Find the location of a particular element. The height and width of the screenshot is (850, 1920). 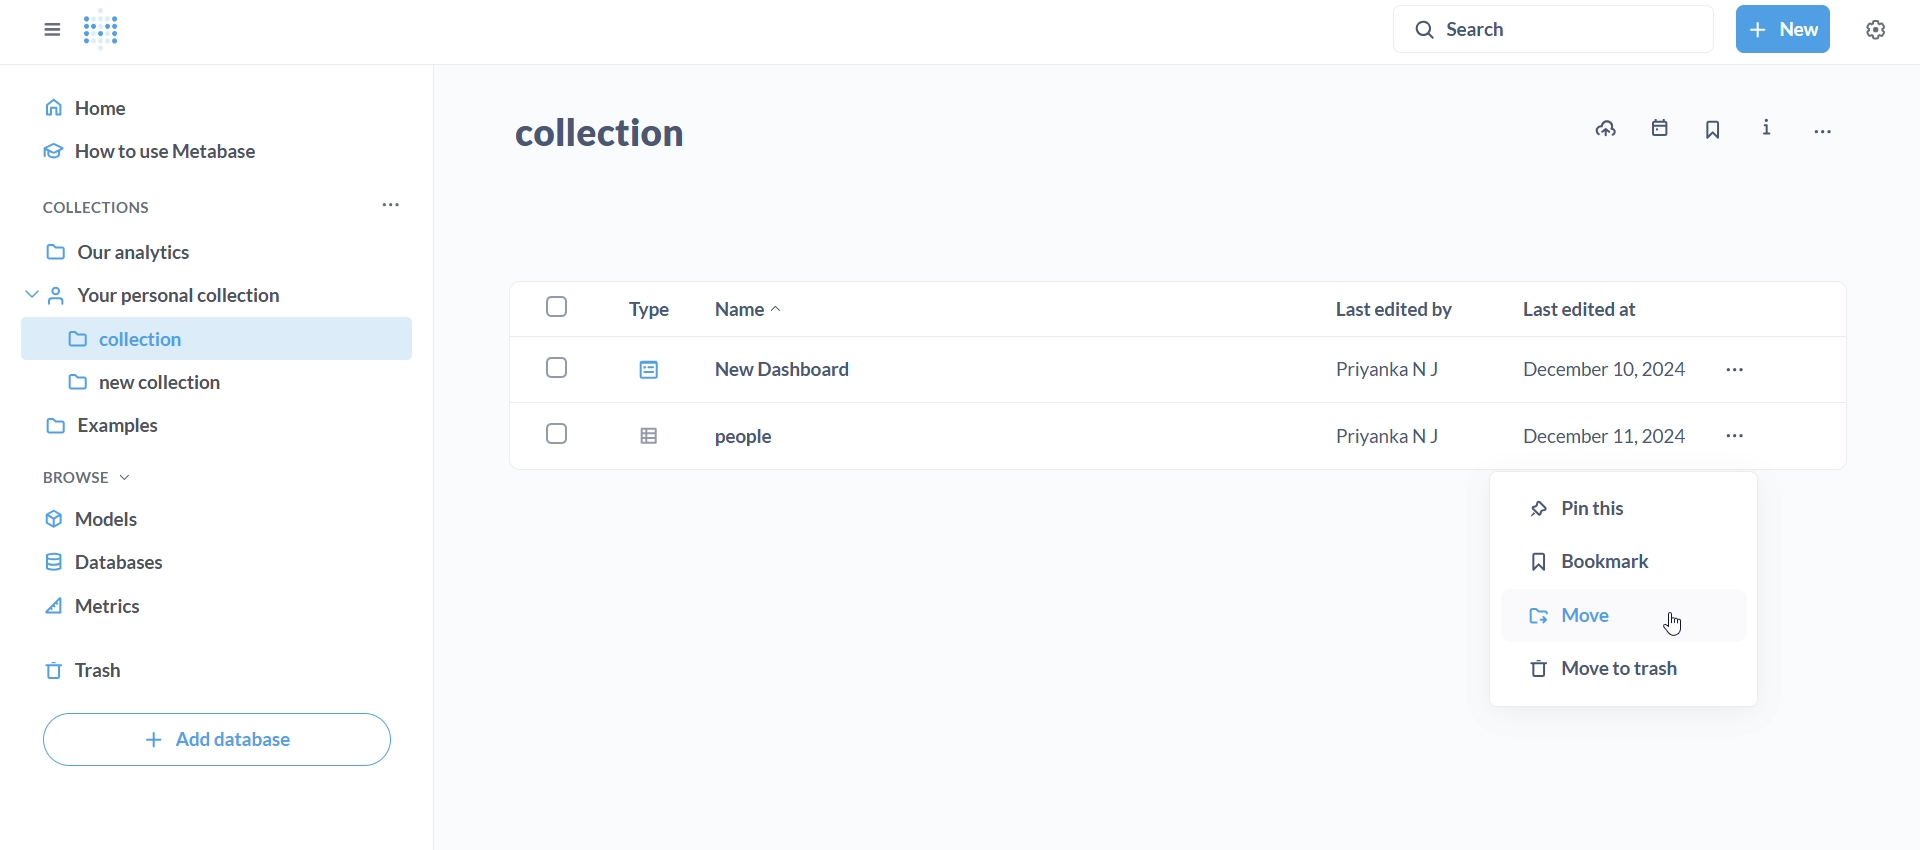

name is located at coordinates (741, 310).